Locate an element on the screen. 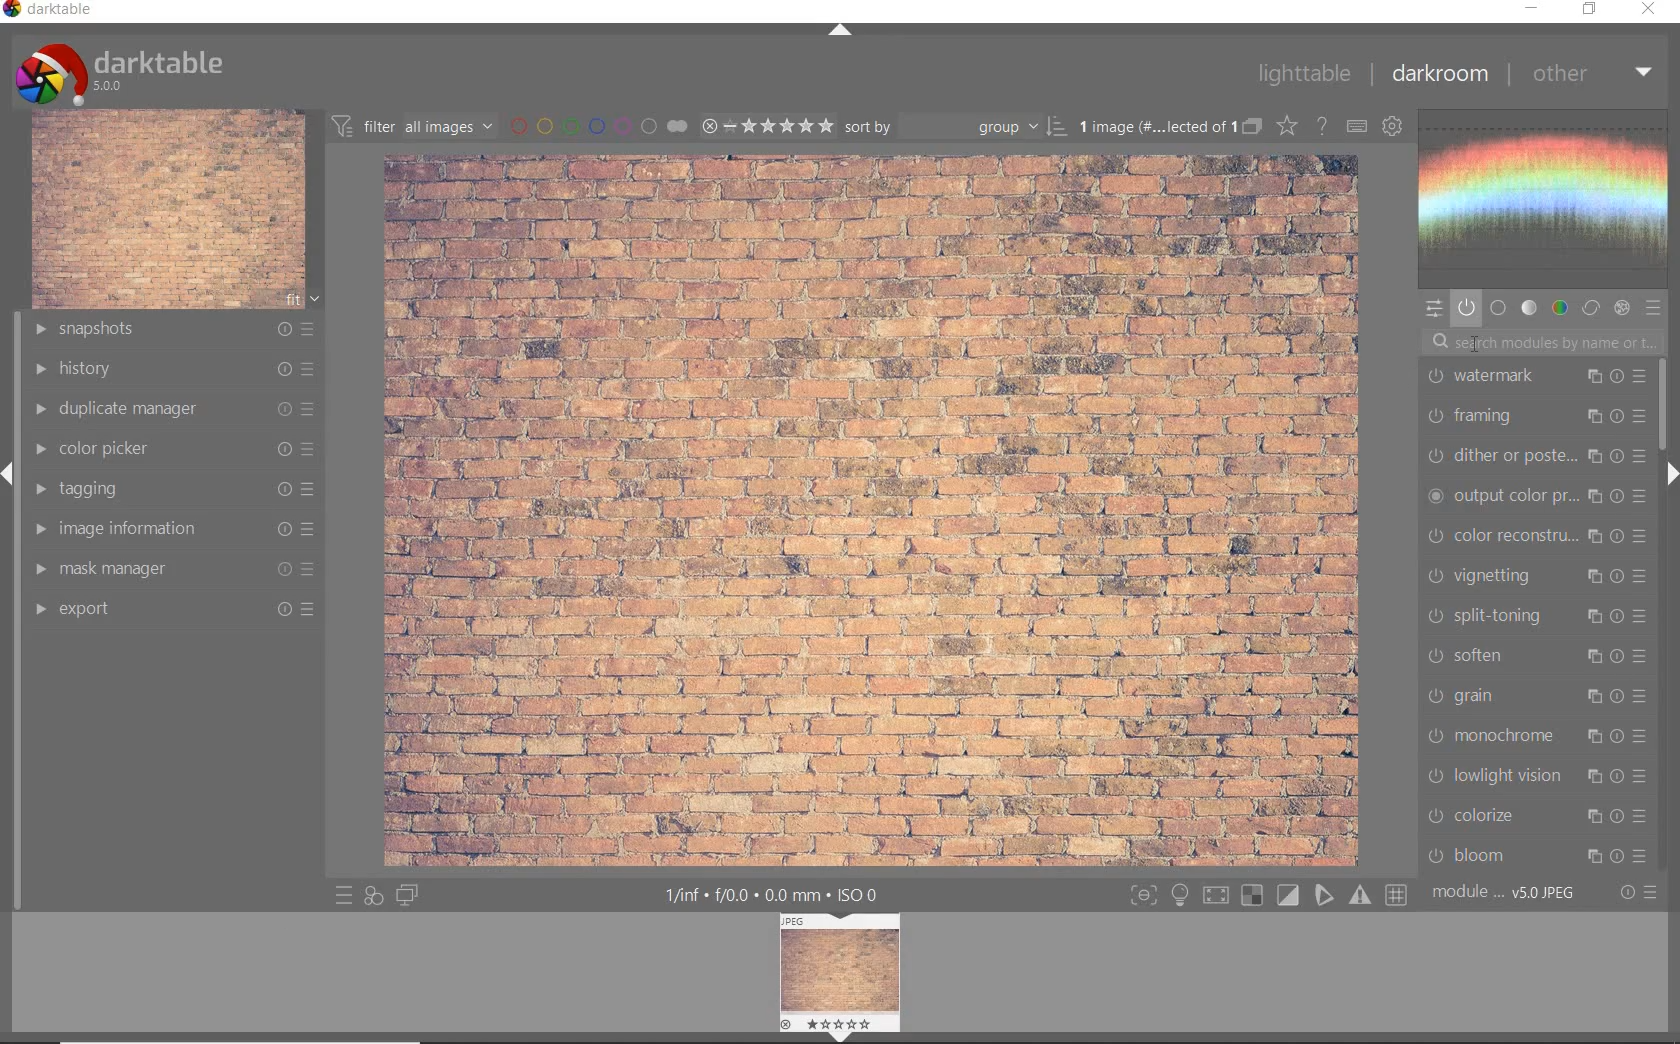  reset or preset preference is located at coordinates (1636, 893).